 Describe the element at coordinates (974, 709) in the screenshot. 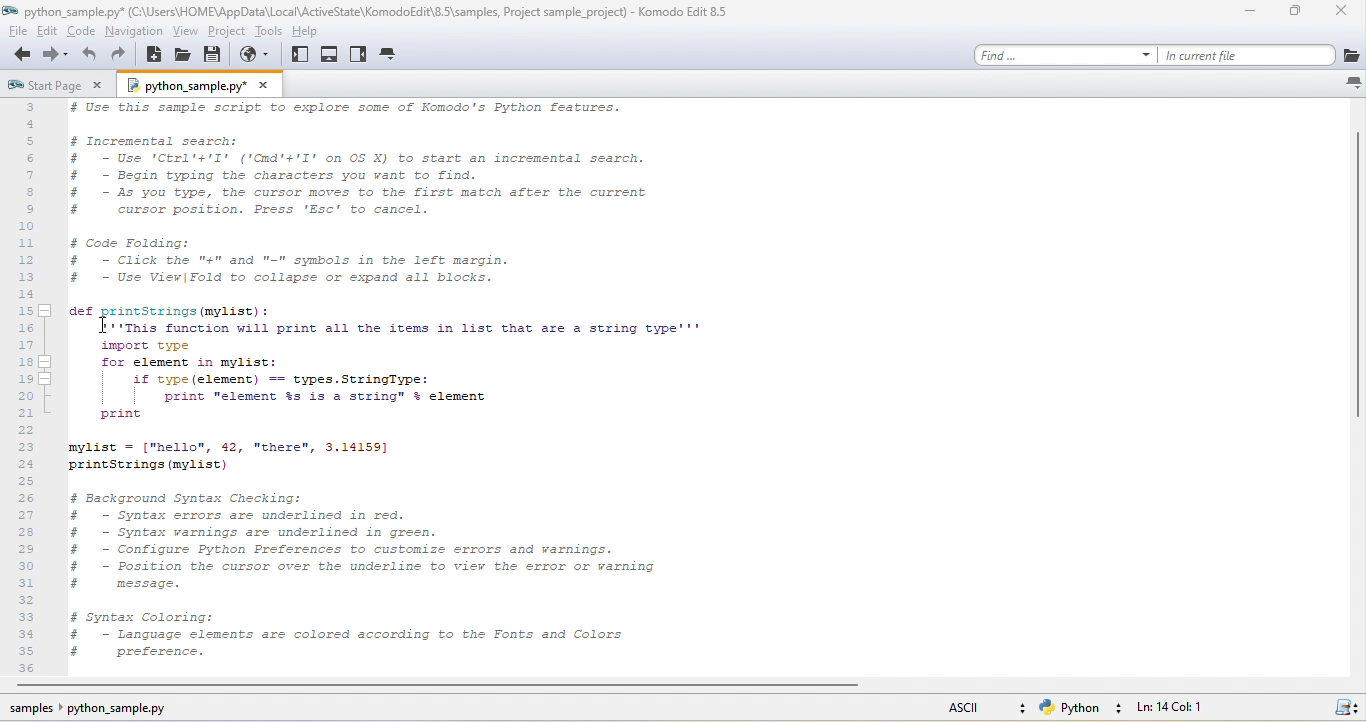

I see `ascii` at that location.